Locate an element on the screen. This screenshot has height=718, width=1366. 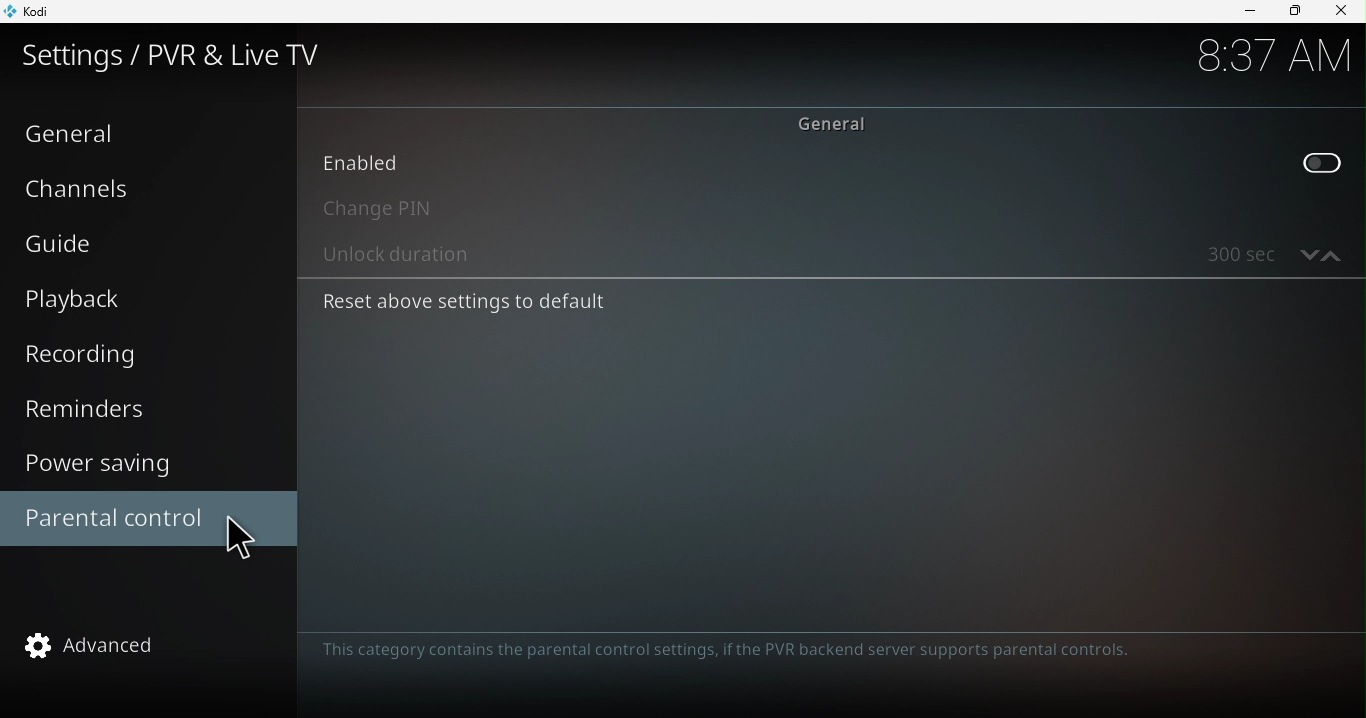
General is located at coordinates (835, 123).